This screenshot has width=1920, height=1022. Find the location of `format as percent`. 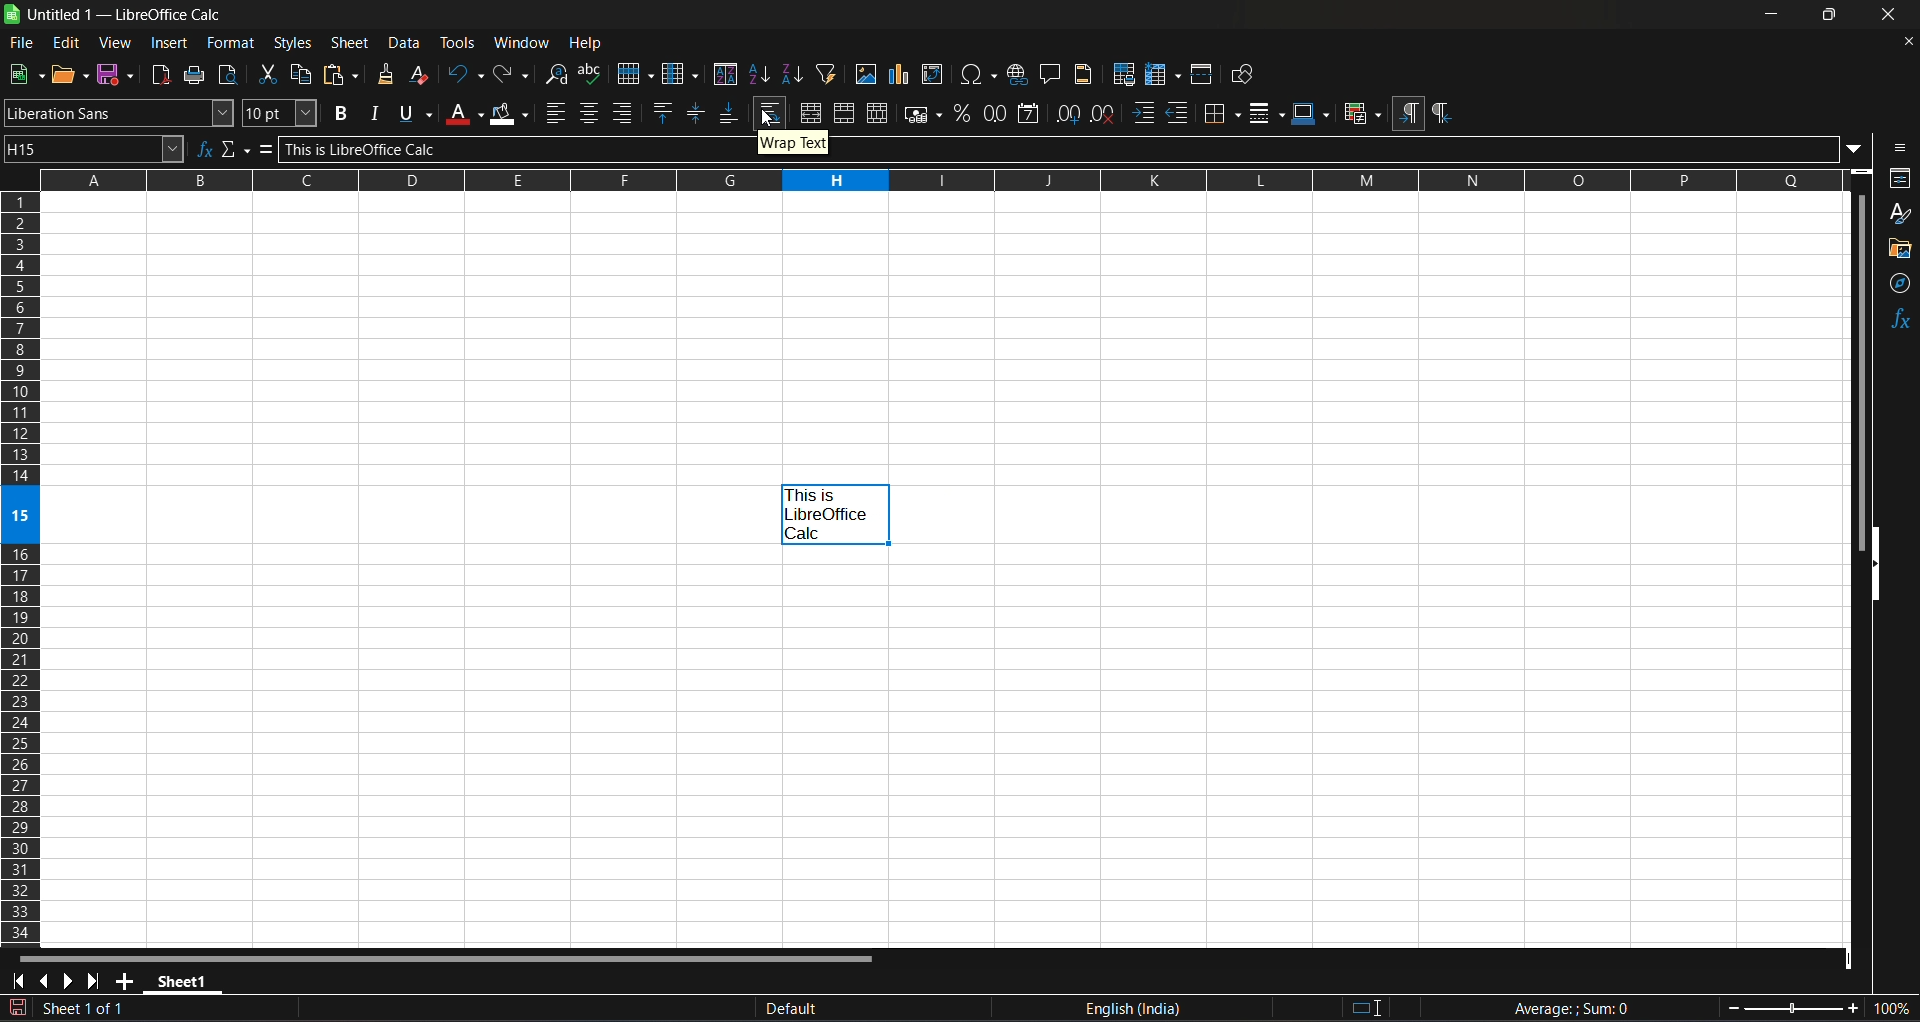

format as percent is located at coordinates (961, 114).